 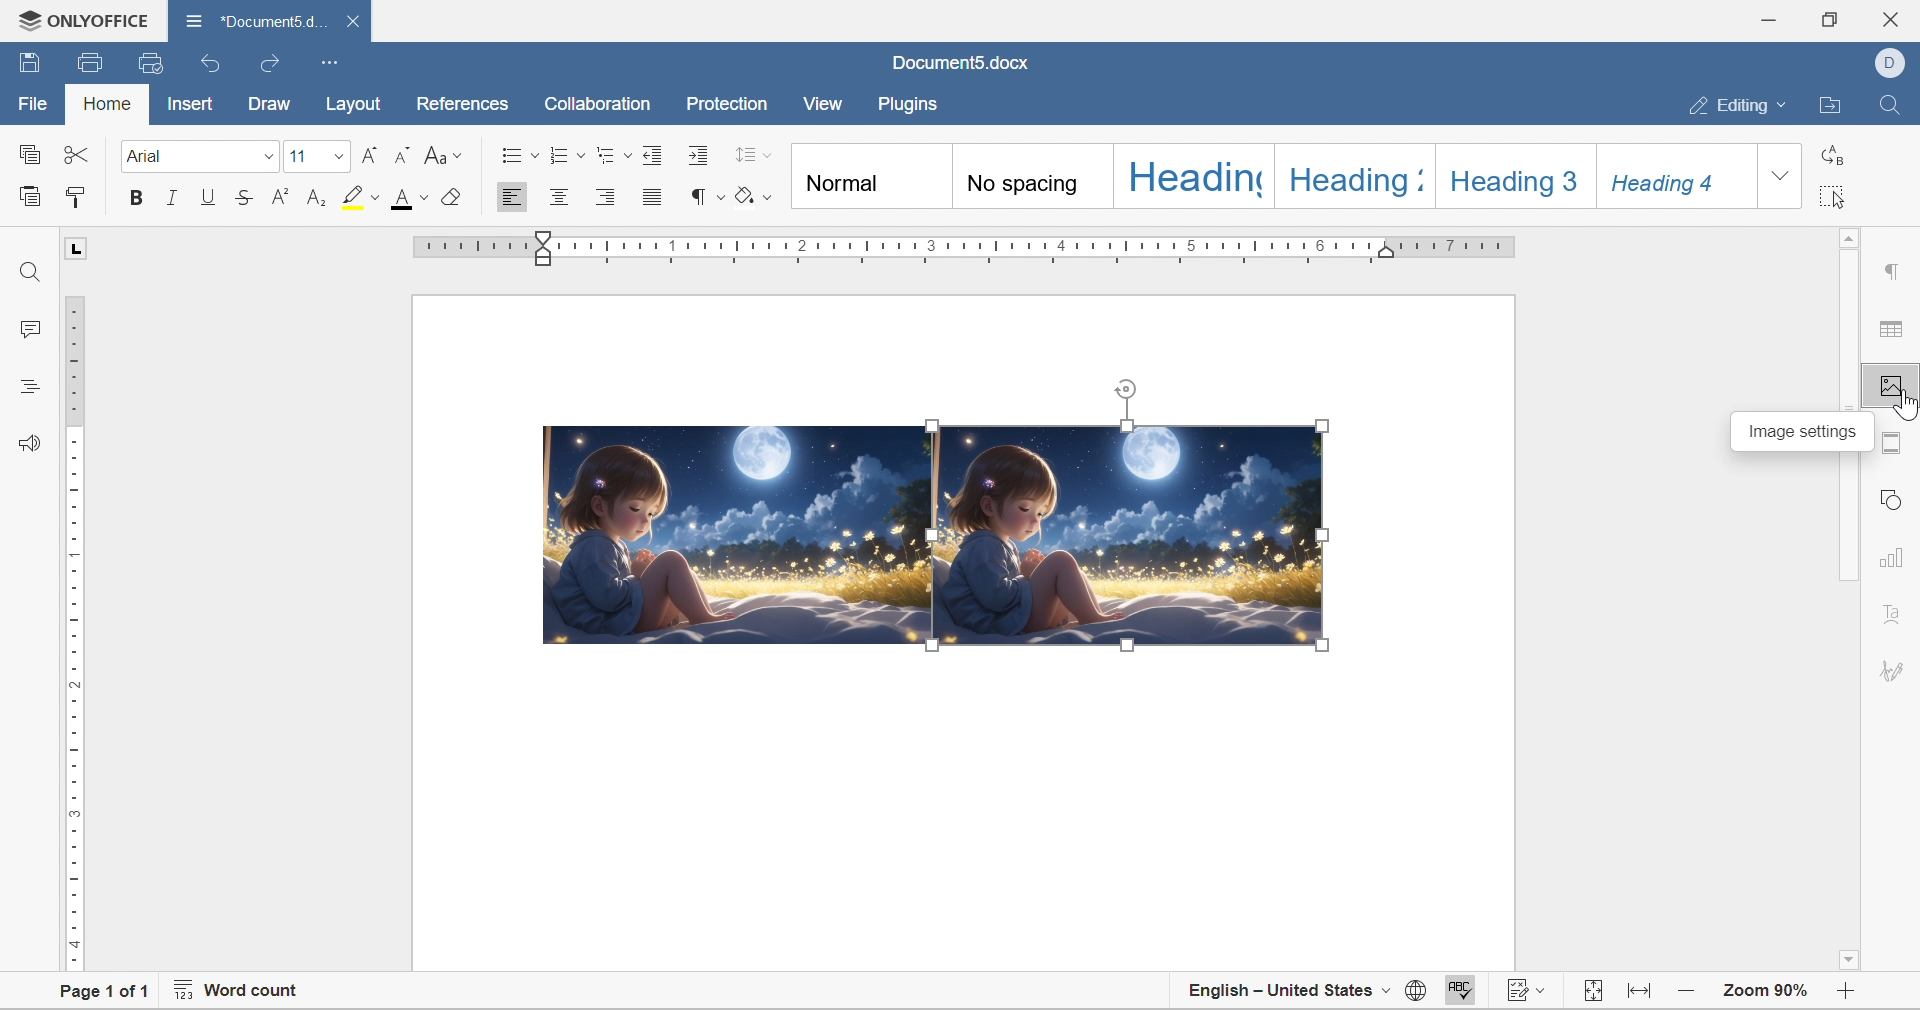 I want to click on paste, so click(x=30, y=195).